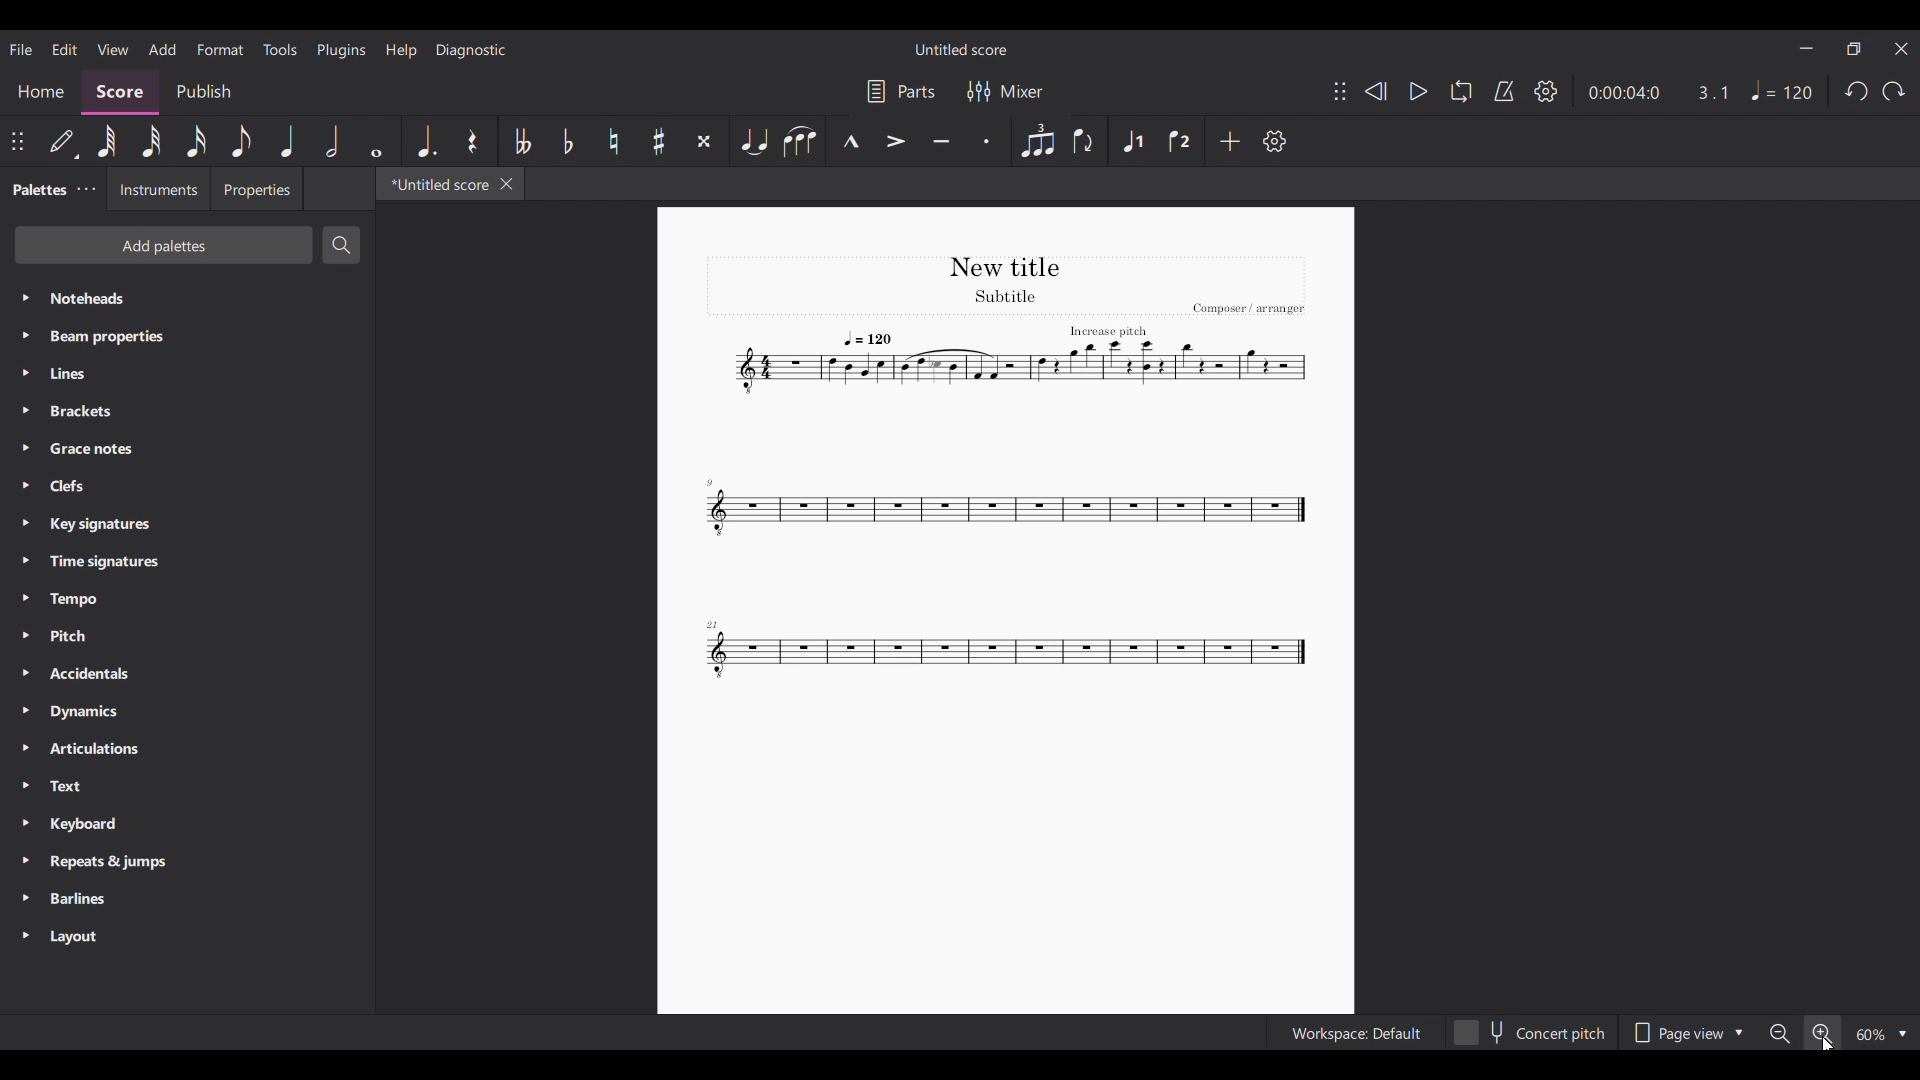 The width and height of the screenshot is (1920, 1080). What do you see at coordinates (187, 636) in the screenshot?
I see `Pitch` at bounding box center [187, 636].